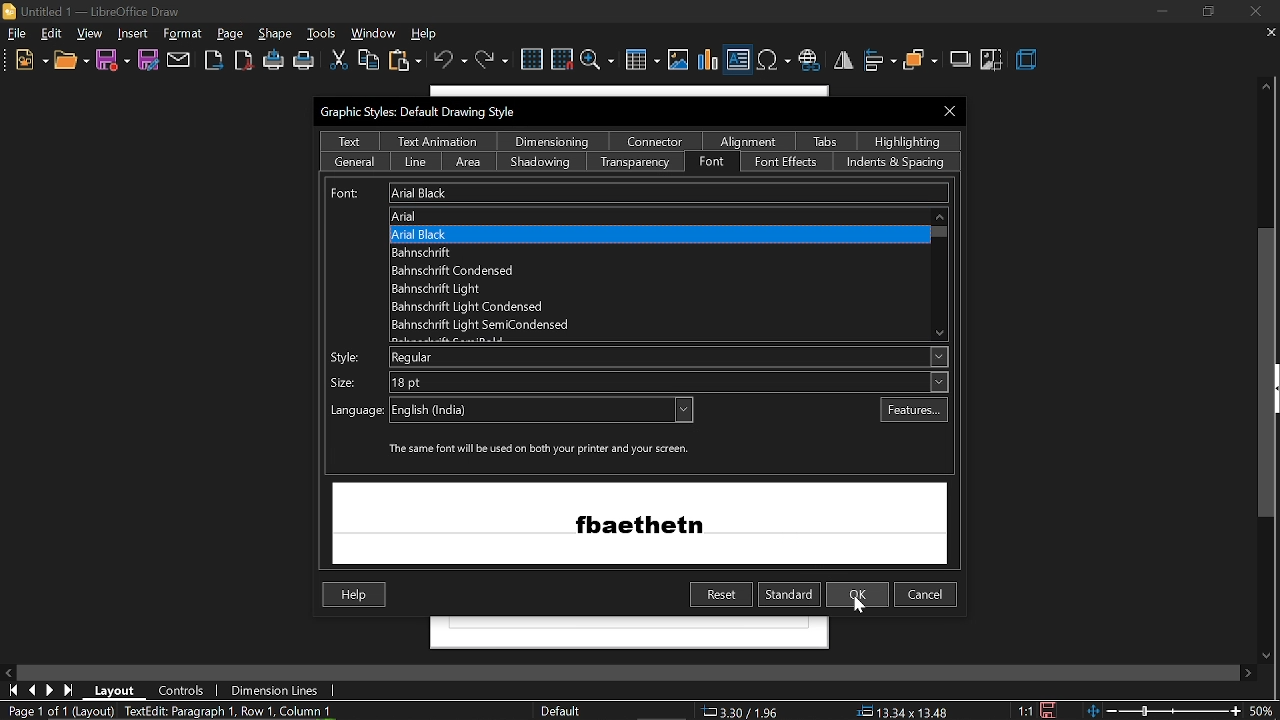  What do you see at coordinates (476, 271) in the screenshot?
I see `Bahnschrift Condensed` at bounding box center [476, 271].